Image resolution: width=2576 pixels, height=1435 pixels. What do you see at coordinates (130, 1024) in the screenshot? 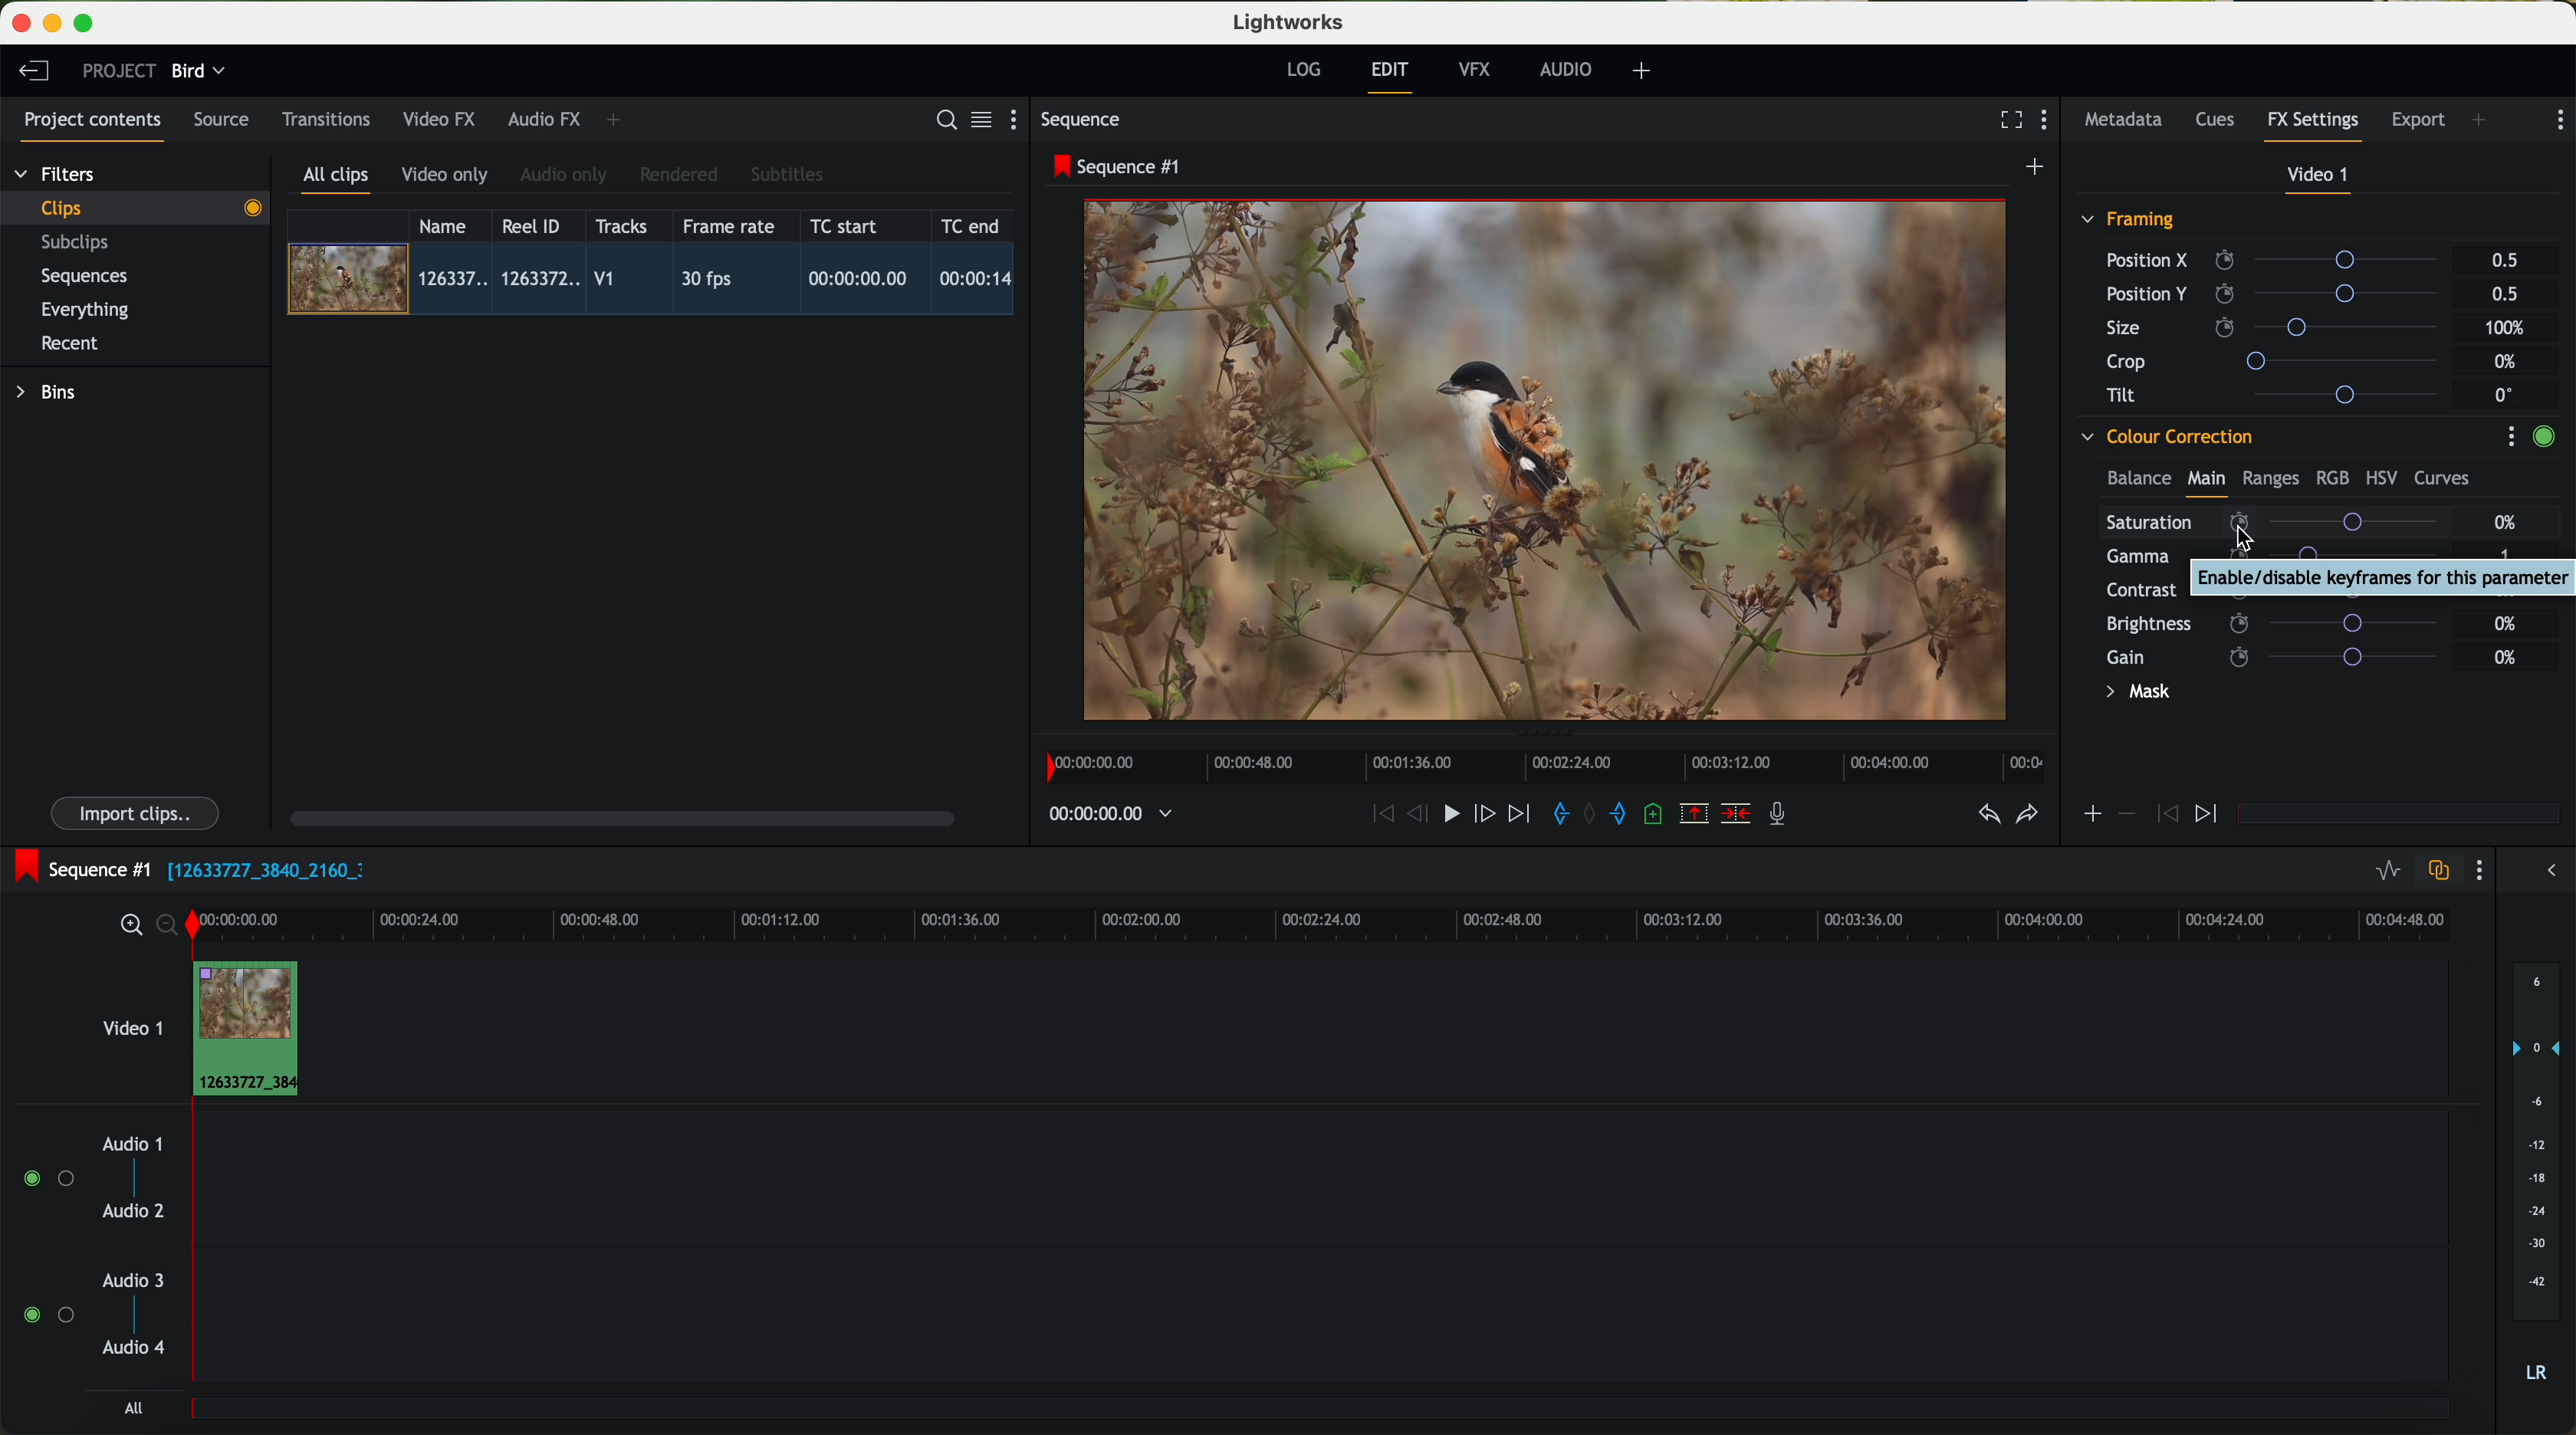
I see `video 1` at bounding box center [130, 1024].